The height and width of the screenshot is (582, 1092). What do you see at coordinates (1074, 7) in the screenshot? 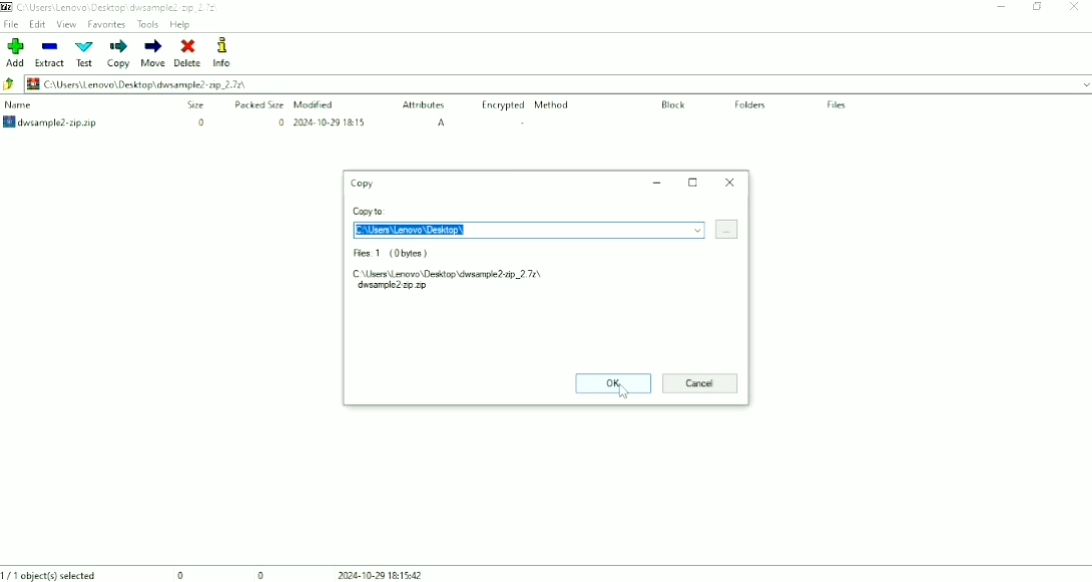
I see `Close` at bounding box center [1074, 7].